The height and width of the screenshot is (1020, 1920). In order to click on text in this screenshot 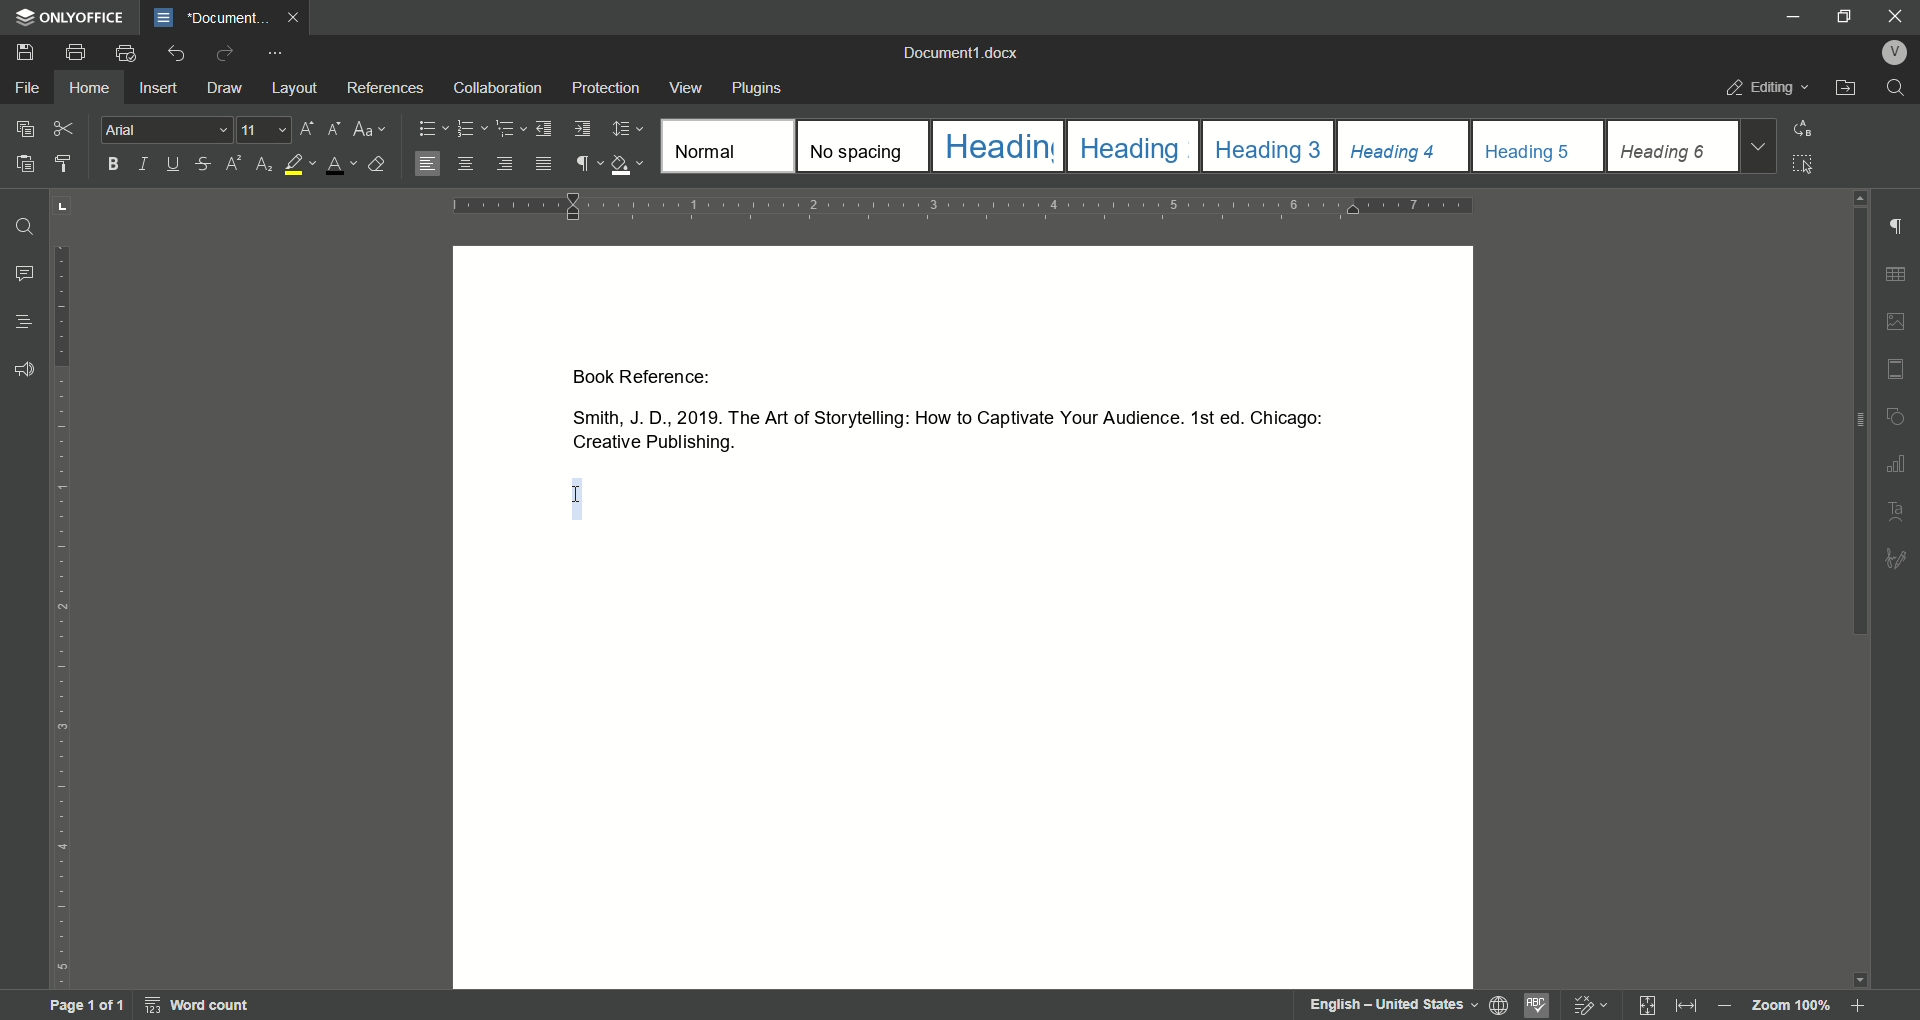, I will do `click(1893, 510)`.